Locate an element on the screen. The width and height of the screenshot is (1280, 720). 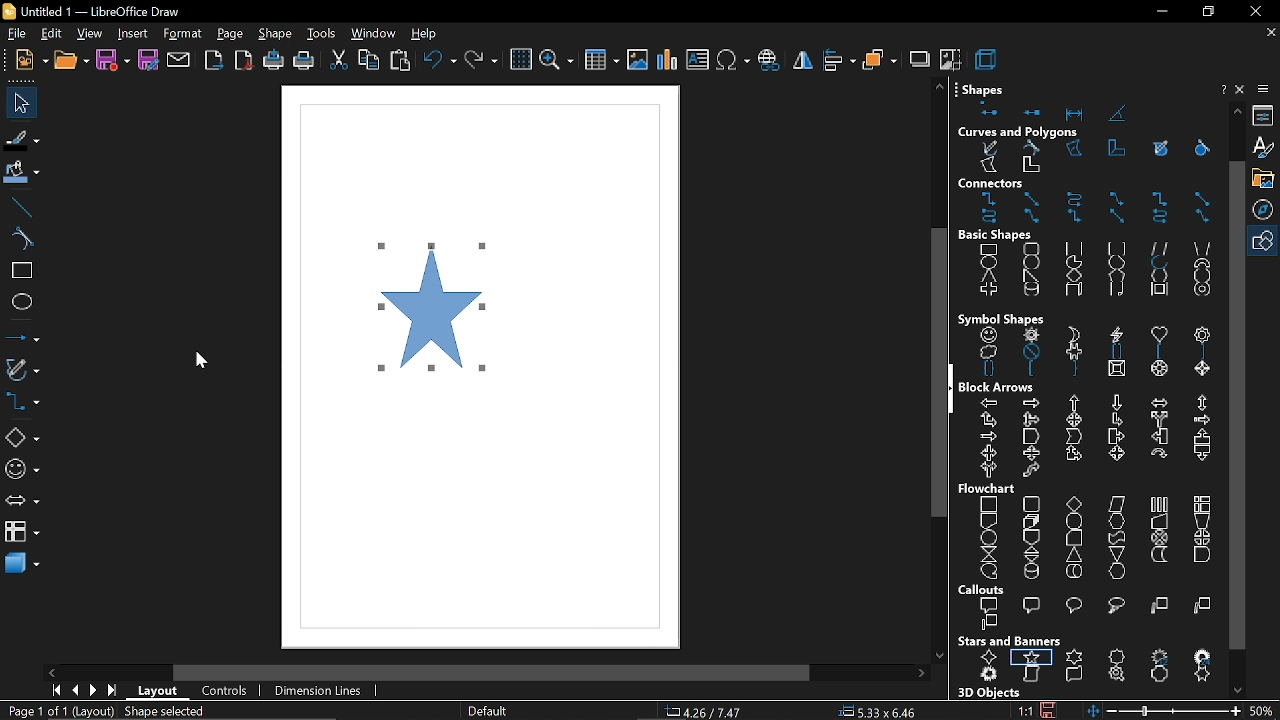
move left is located at coordinates (51, 672).